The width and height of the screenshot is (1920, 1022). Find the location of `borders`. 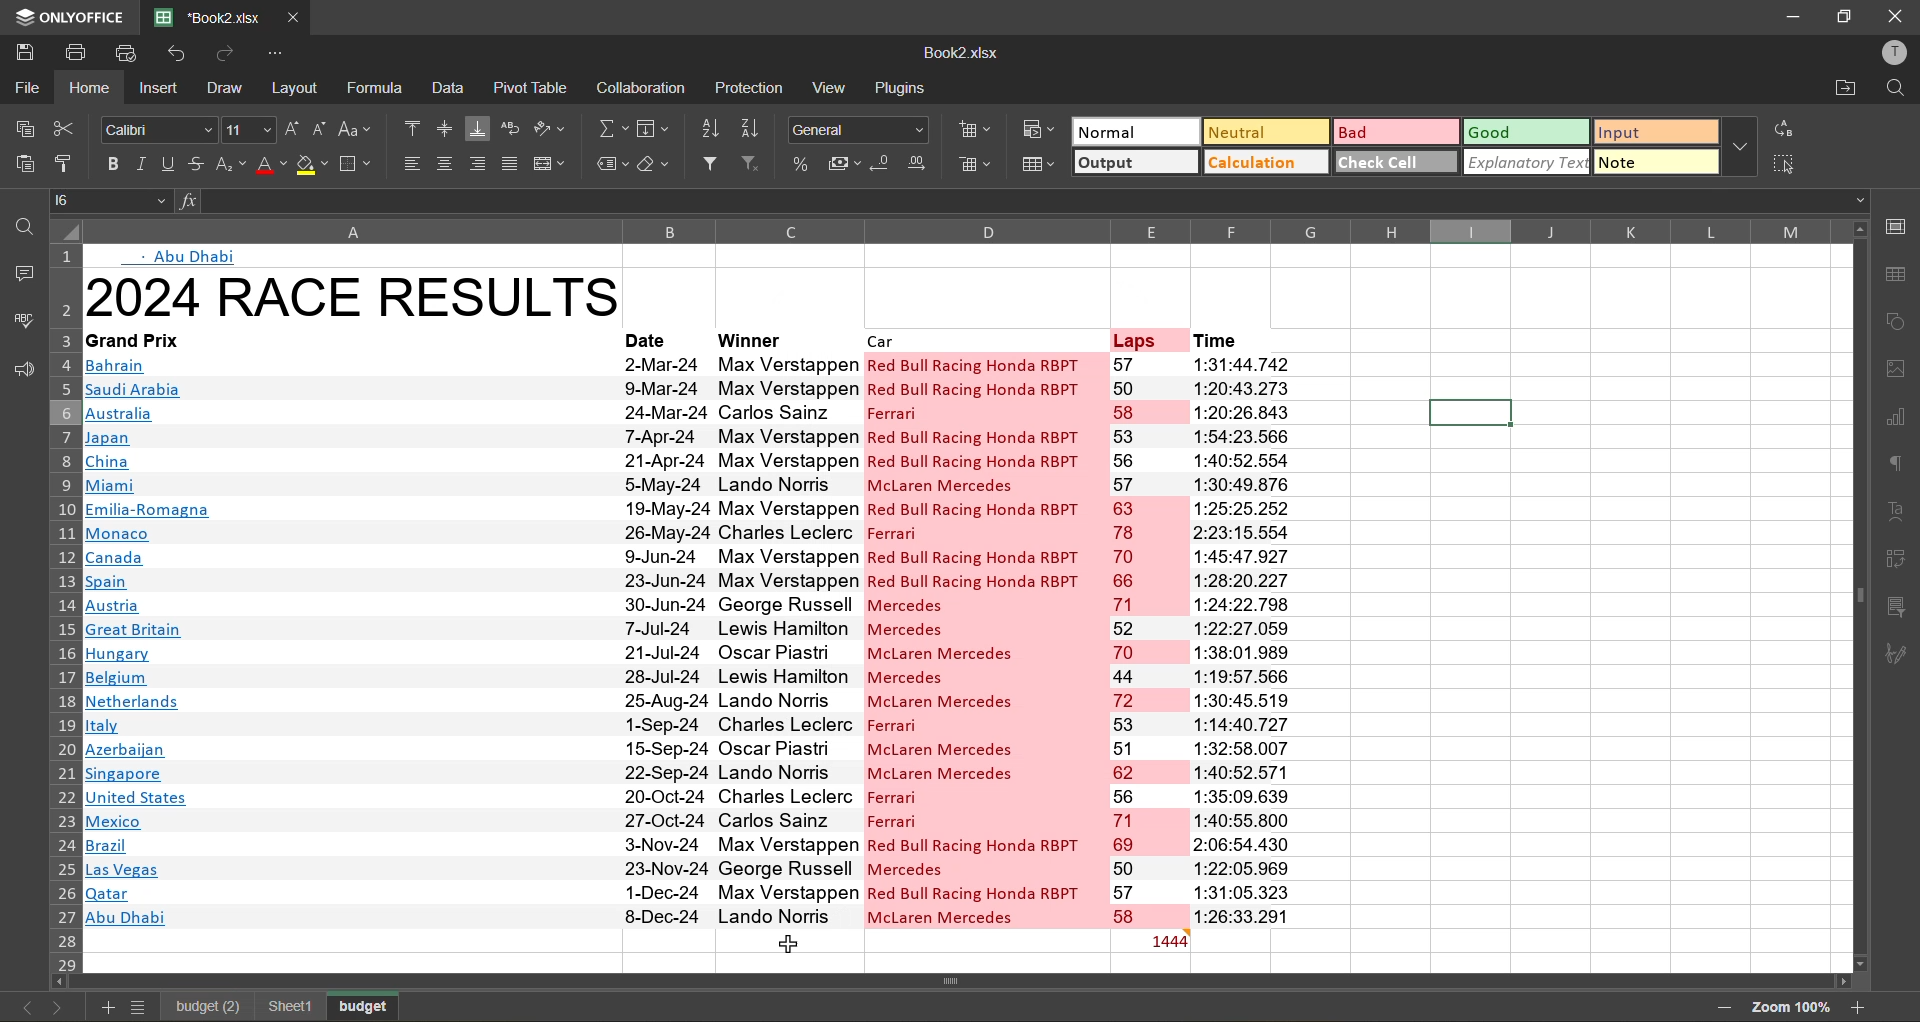

borders is located at coordinates (358, 164).